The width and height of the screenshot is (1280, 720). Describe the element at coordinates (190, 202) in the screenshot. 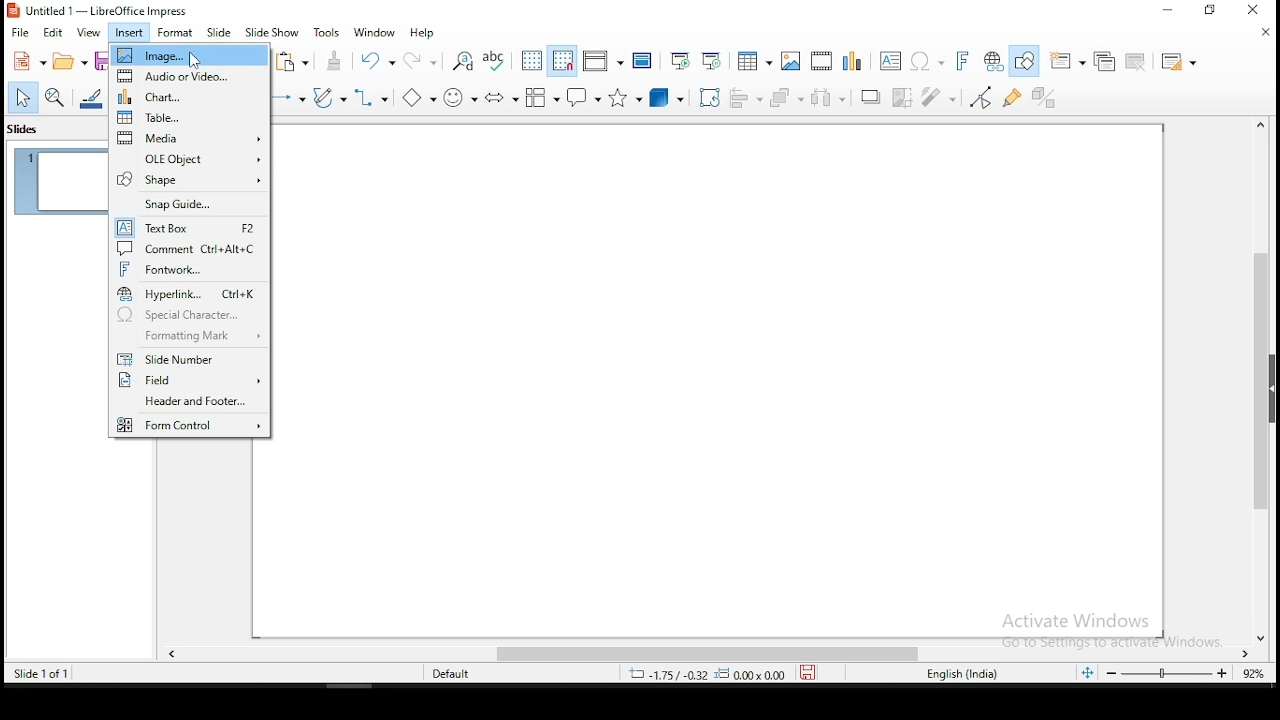

I see `snap guide` at that location.